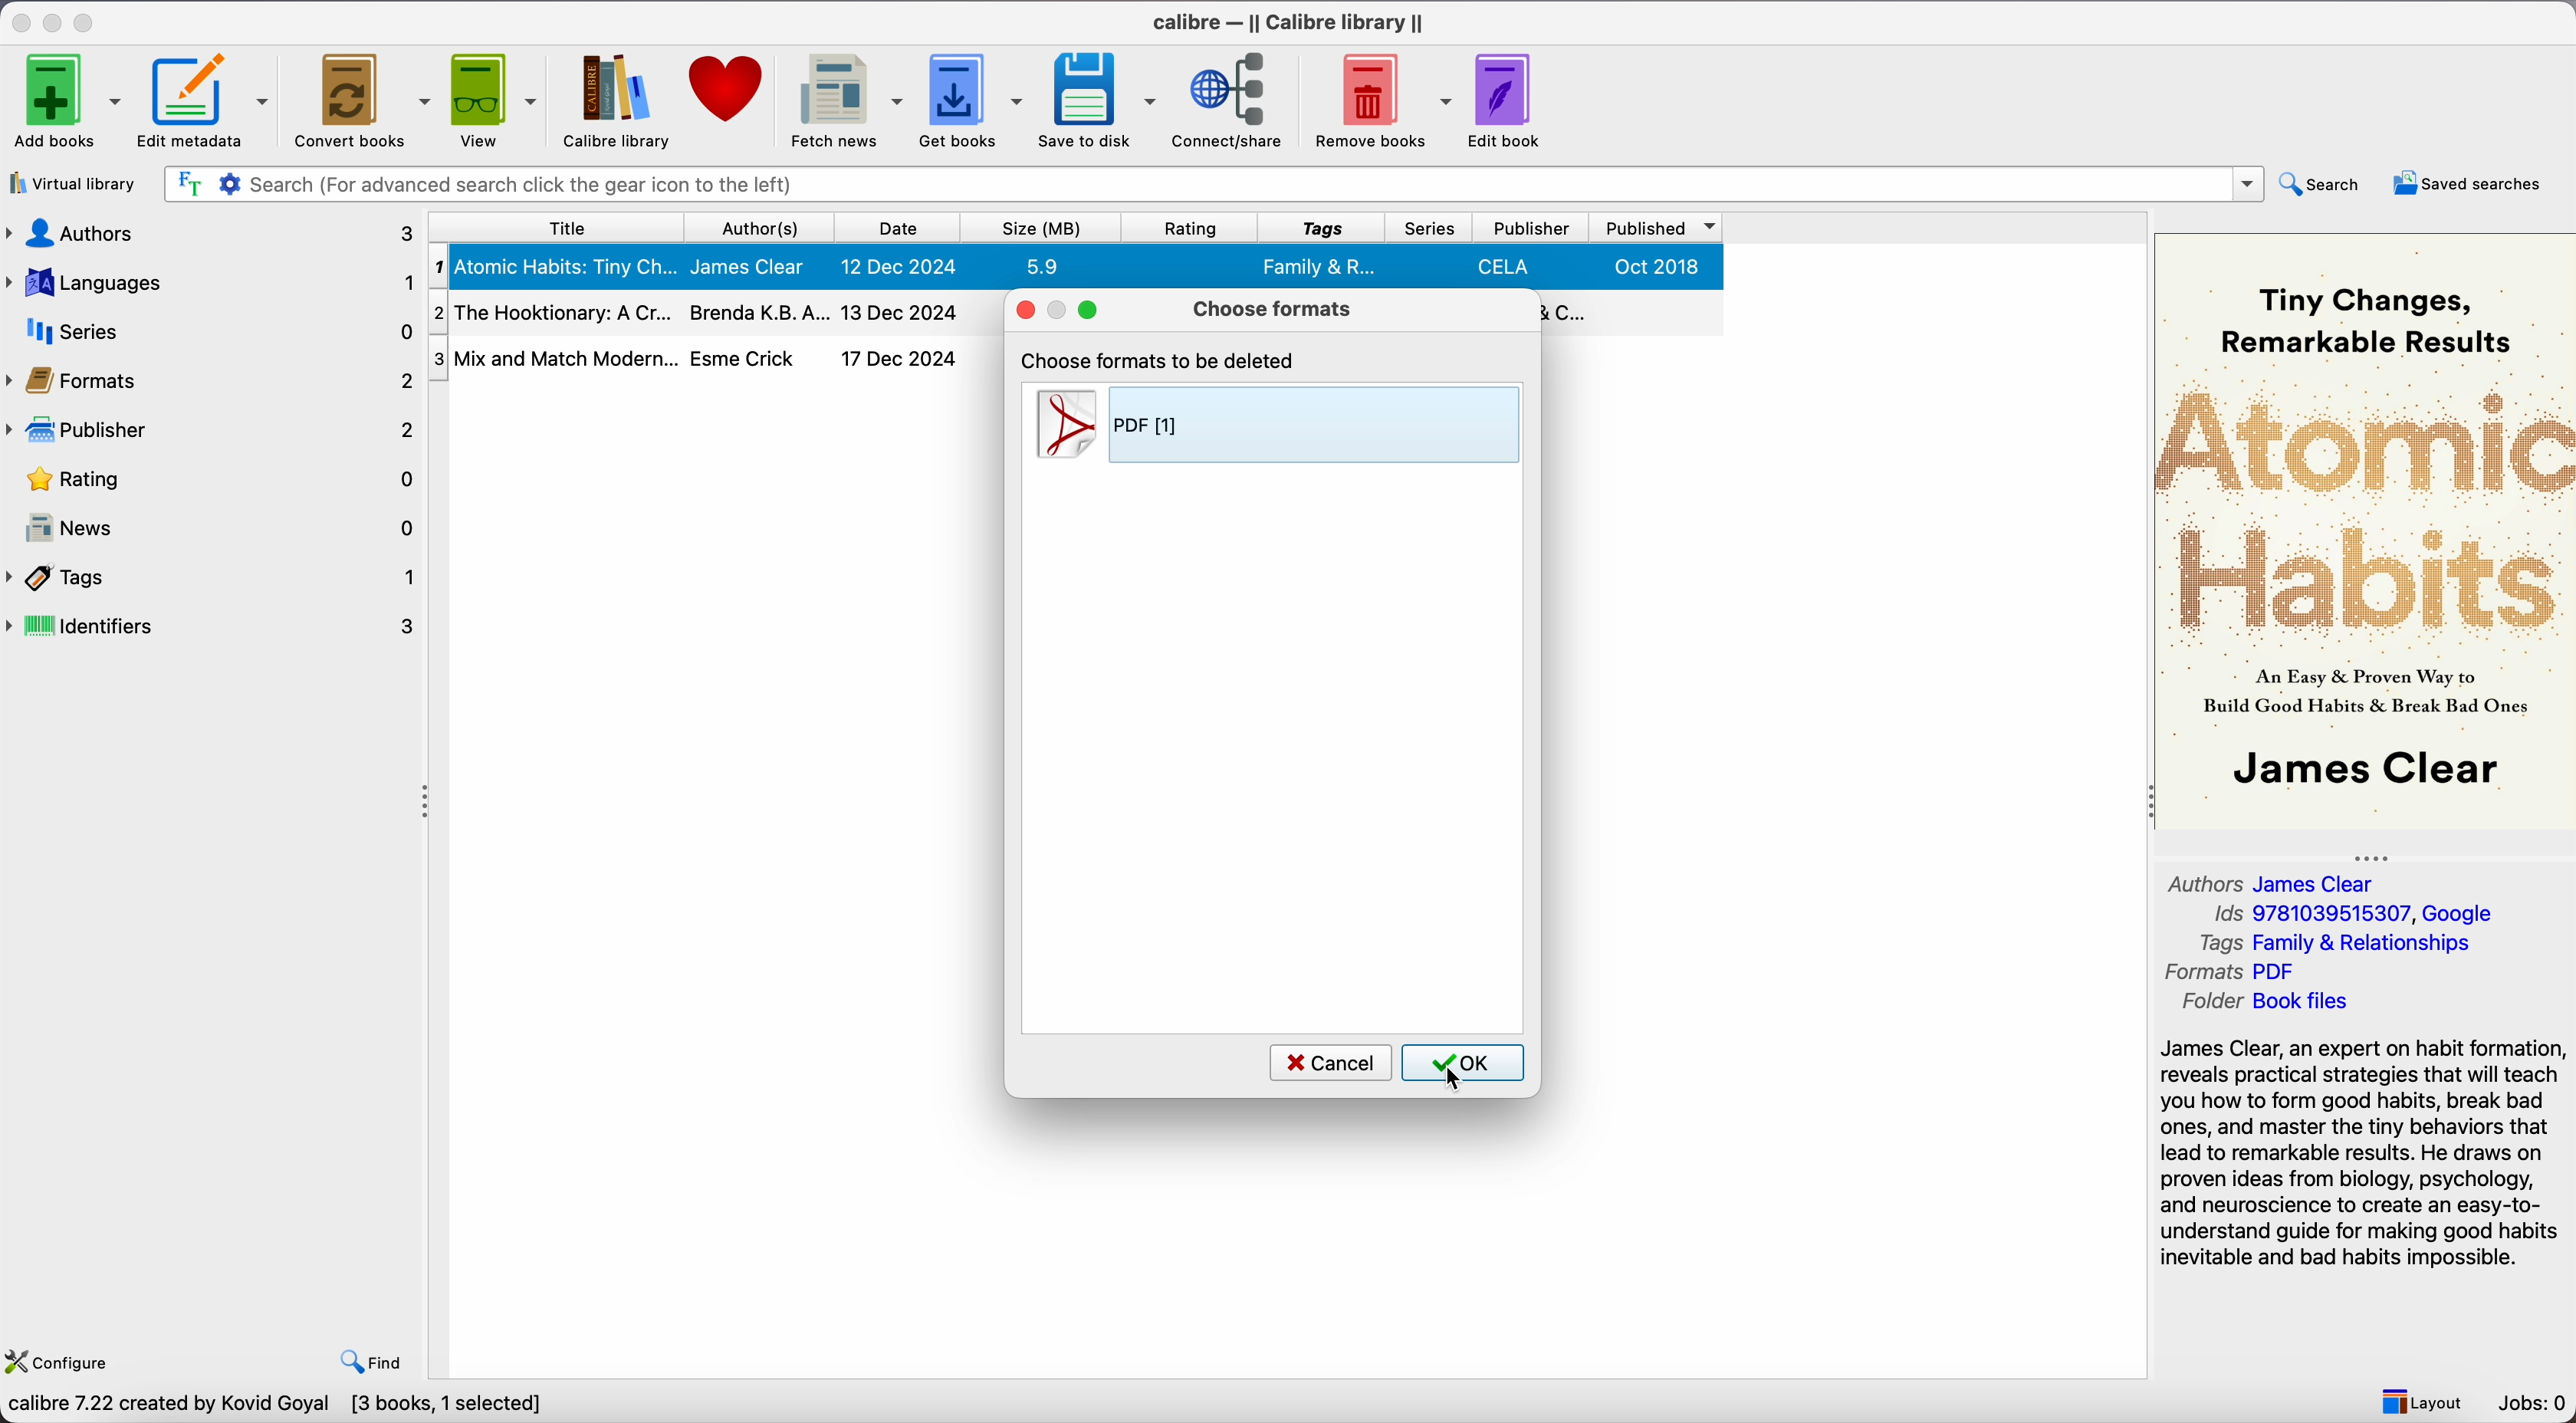 The width and height of the screenshot is (2576, 1423). What do you see at coordinates (1156, 358) in the screenshot?
I see `choose formats to be deleted` at bounding box center [1156, 358].